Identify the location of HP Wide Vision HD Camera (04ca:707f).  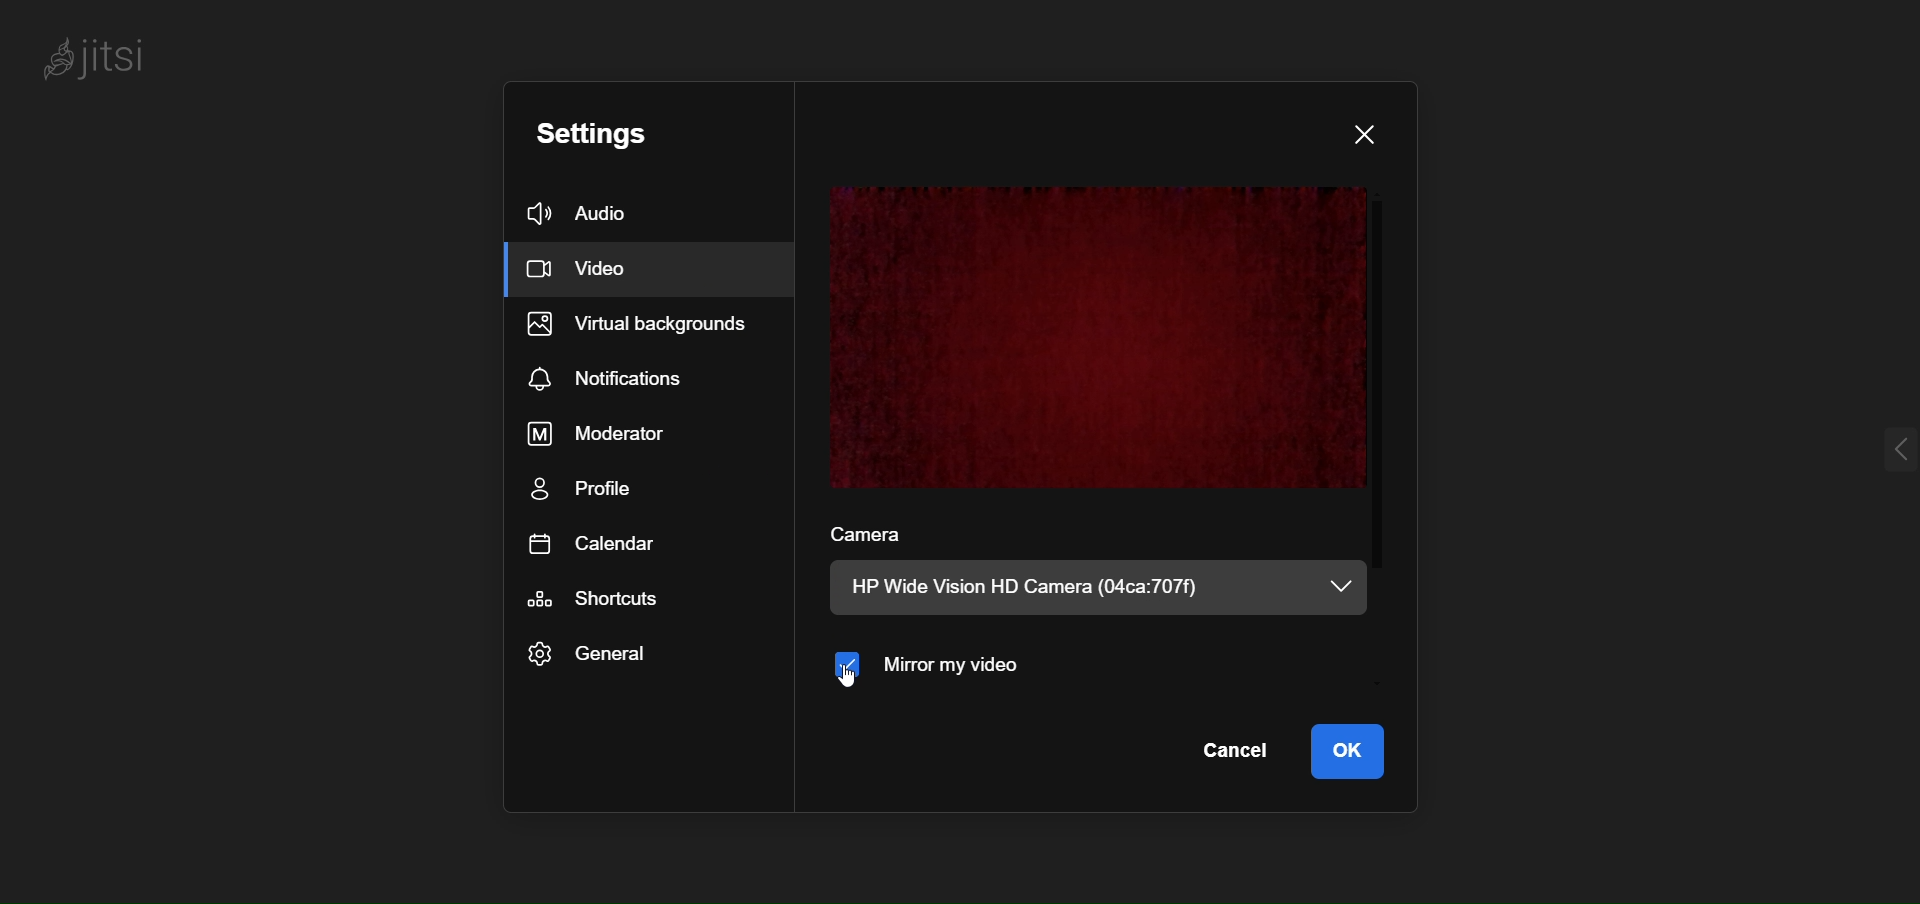
(1020, 587).